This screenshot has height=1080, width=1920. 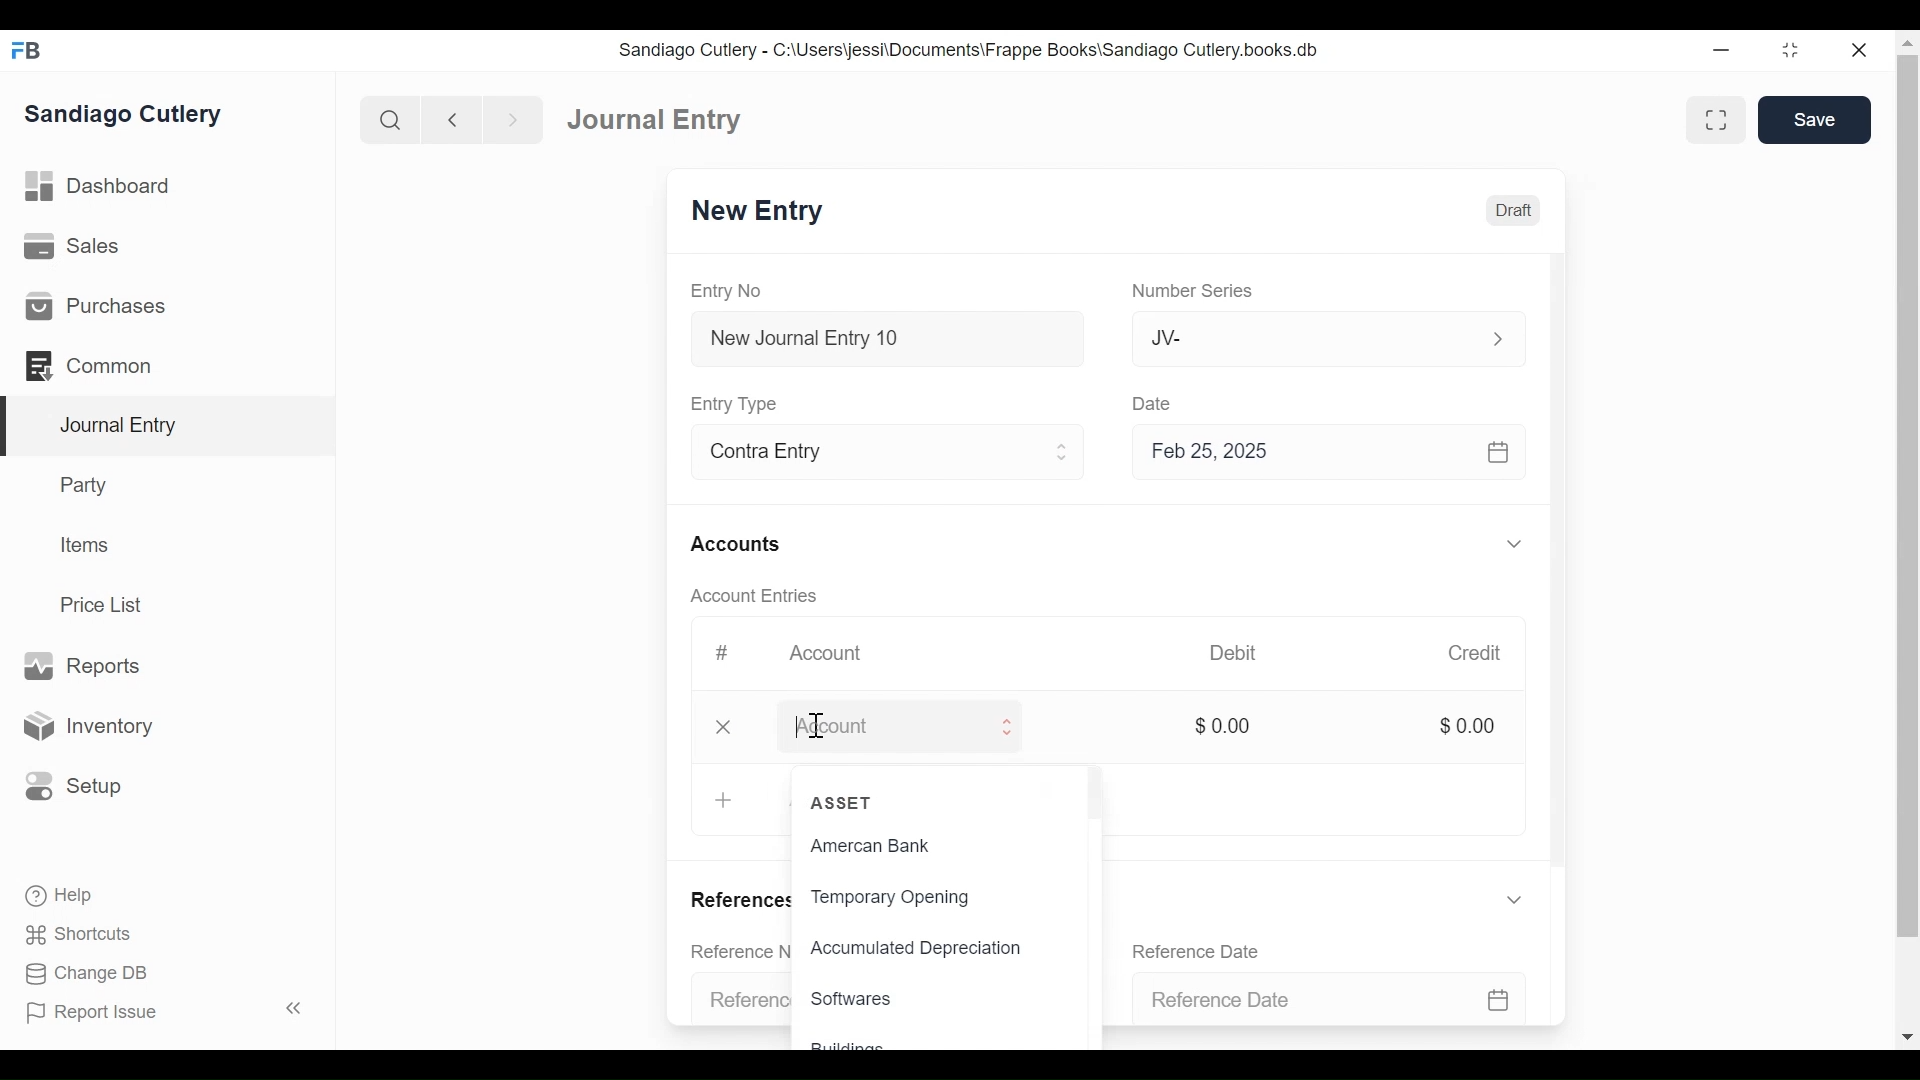 What do you see at coordinates (169, 426) in the screenshot?
I see `Journal Entry` at bounding box center [169, 426].